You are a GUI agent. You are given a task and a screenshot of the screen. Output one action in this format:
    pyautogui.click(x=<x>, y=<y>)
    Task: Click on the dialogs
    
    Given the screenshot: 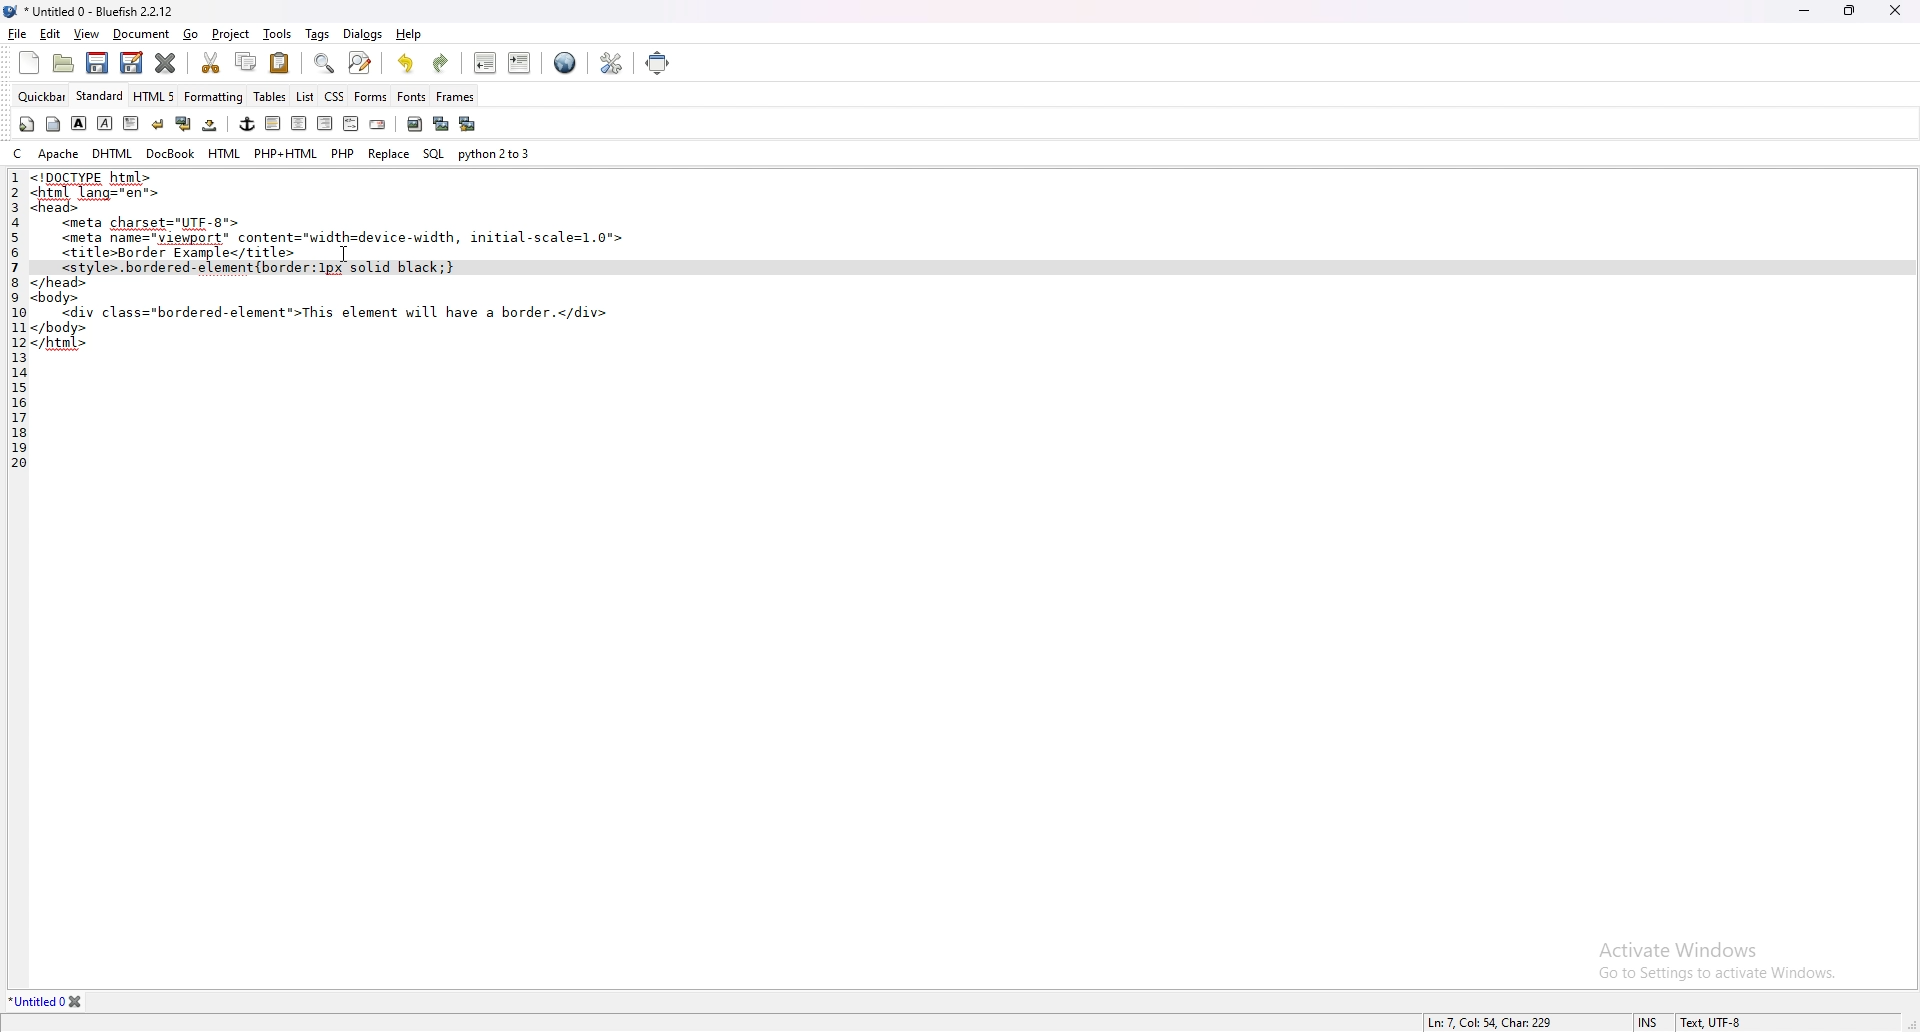 What is the action you would take?
    pyautogui.click(x=362, y=33)
    